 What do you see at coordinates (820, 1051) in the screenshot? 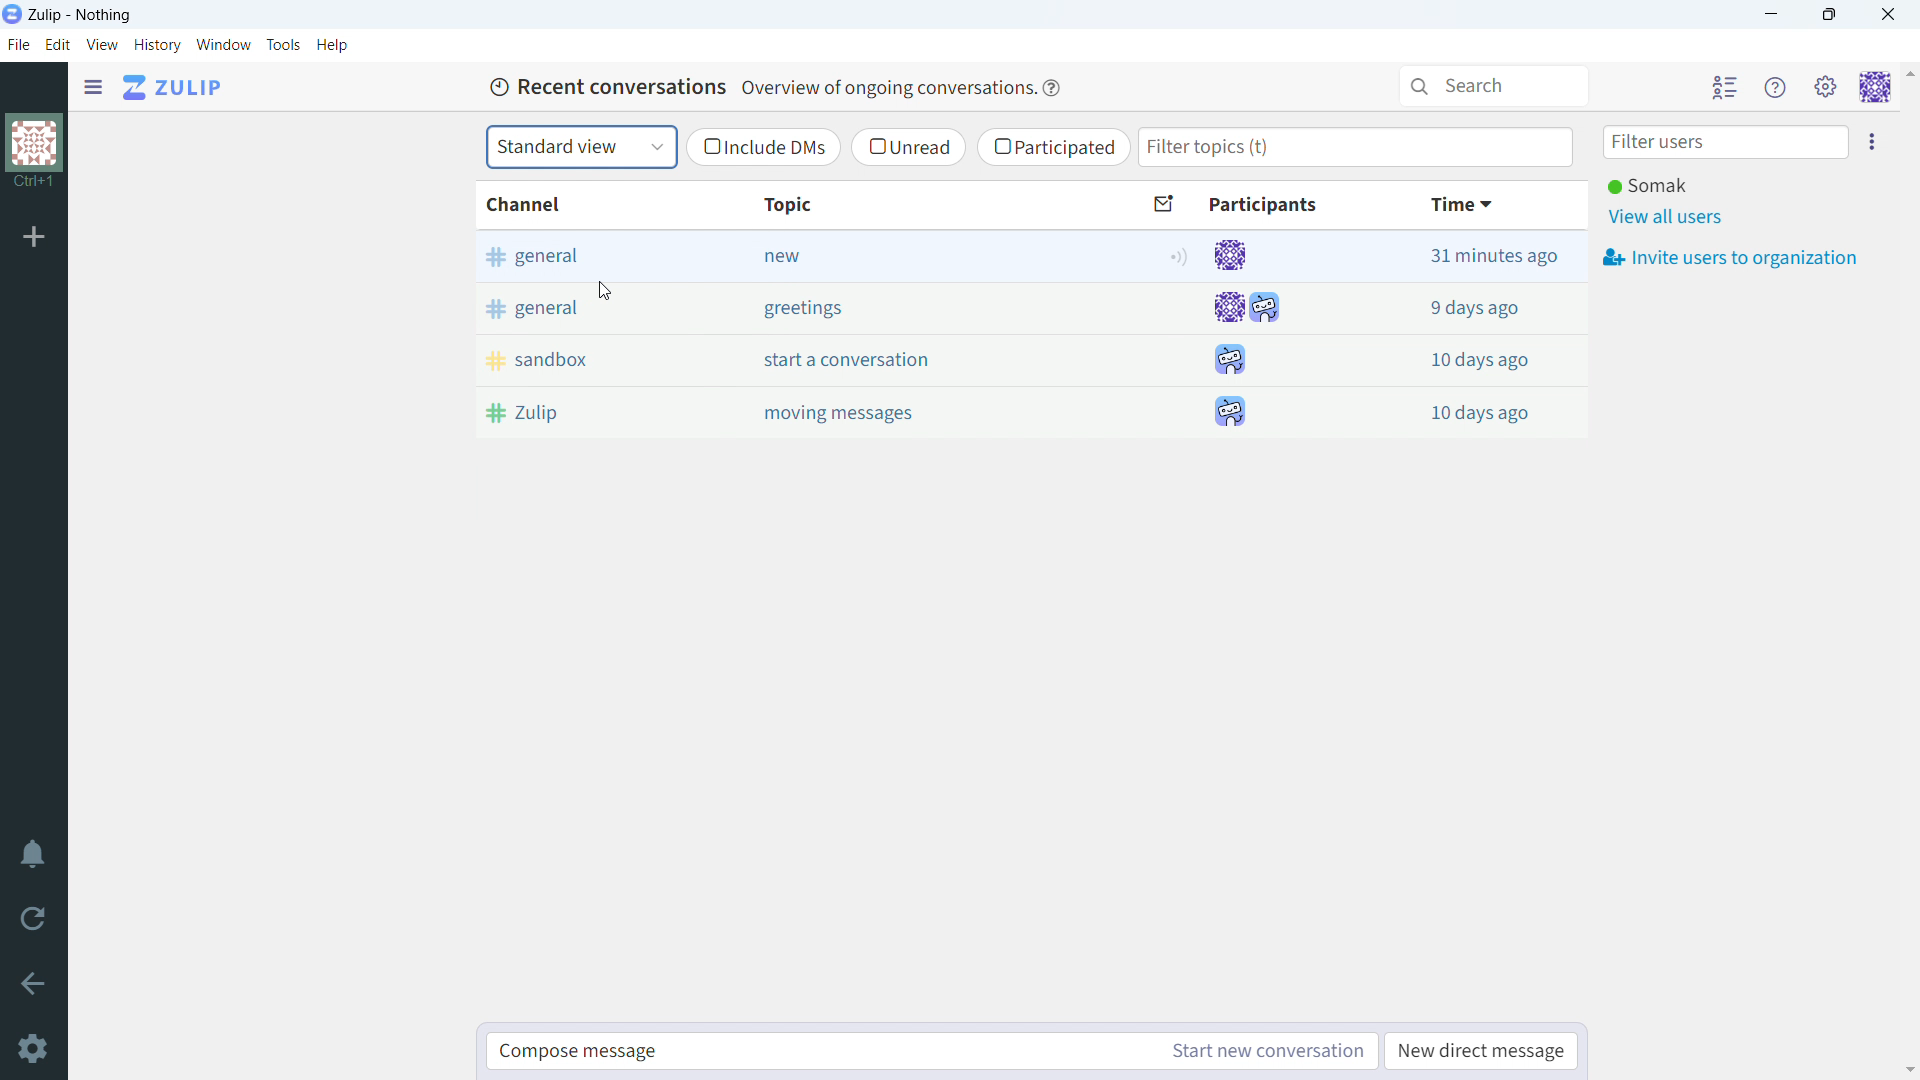
I see `compose message` at bounding box center [820, 1051].